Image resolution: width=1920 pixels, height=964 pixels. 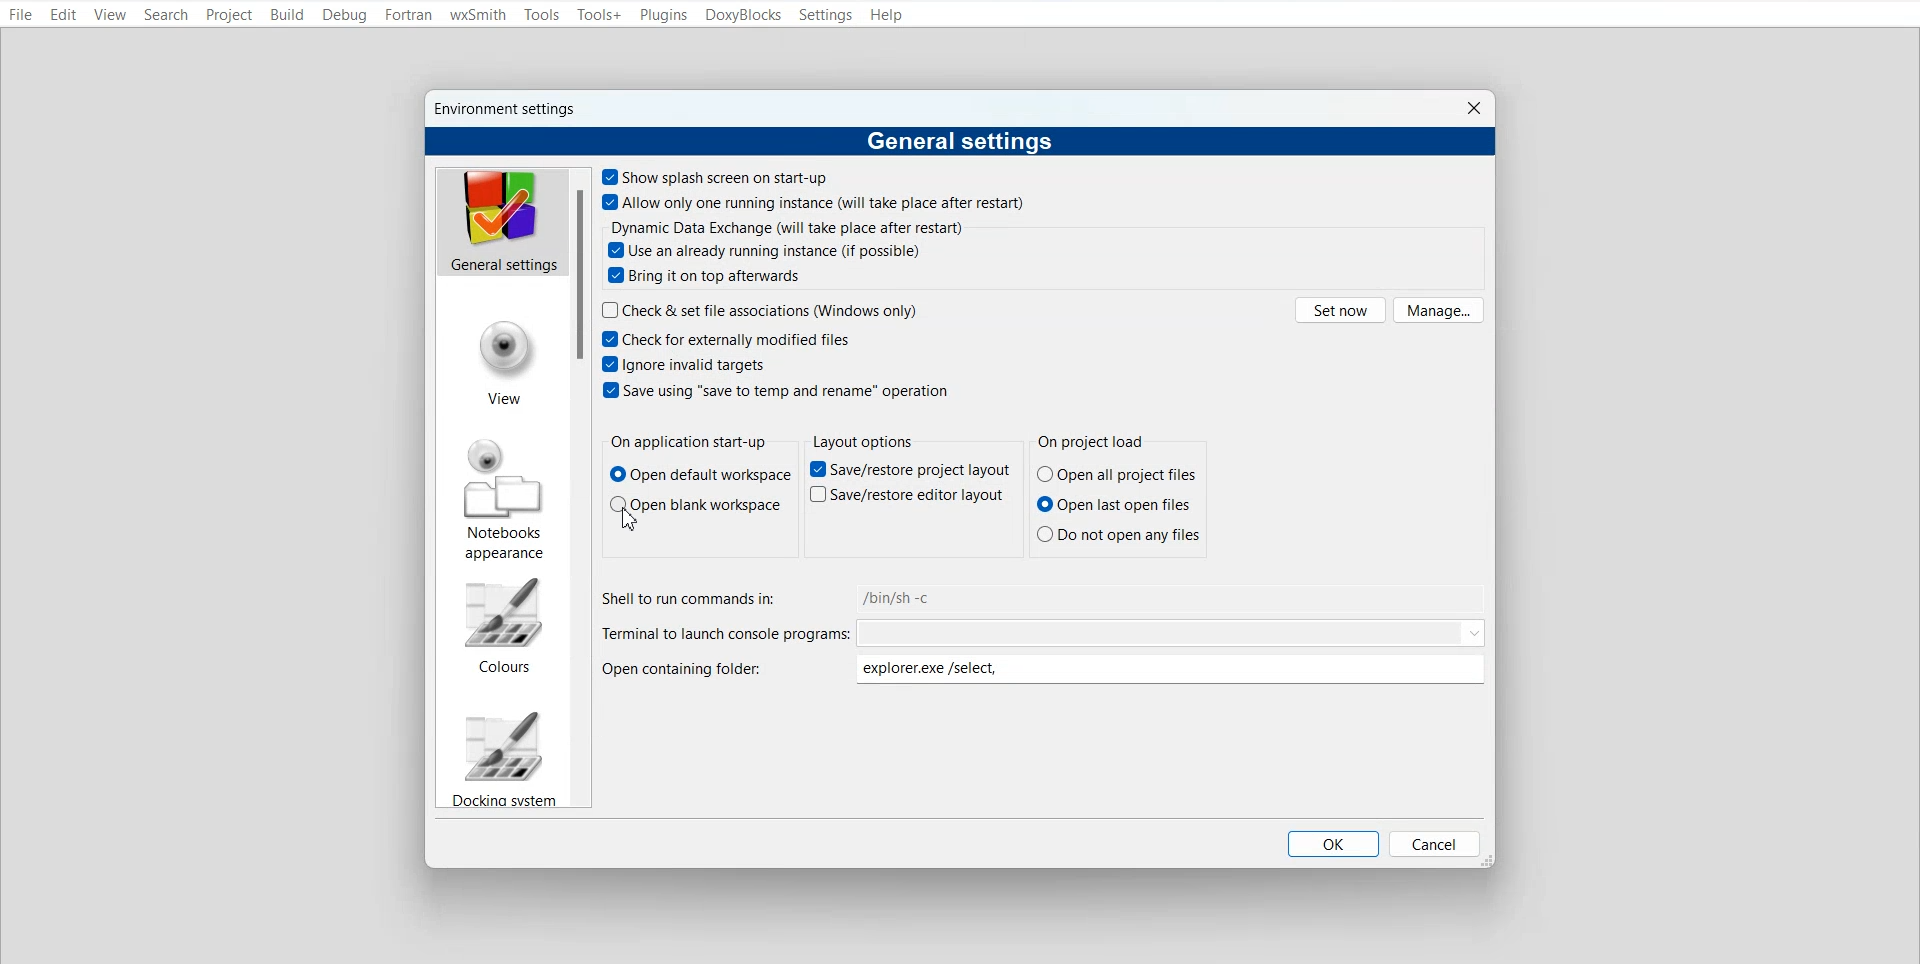 I want to click on Text, so click(x=1096, y=443).